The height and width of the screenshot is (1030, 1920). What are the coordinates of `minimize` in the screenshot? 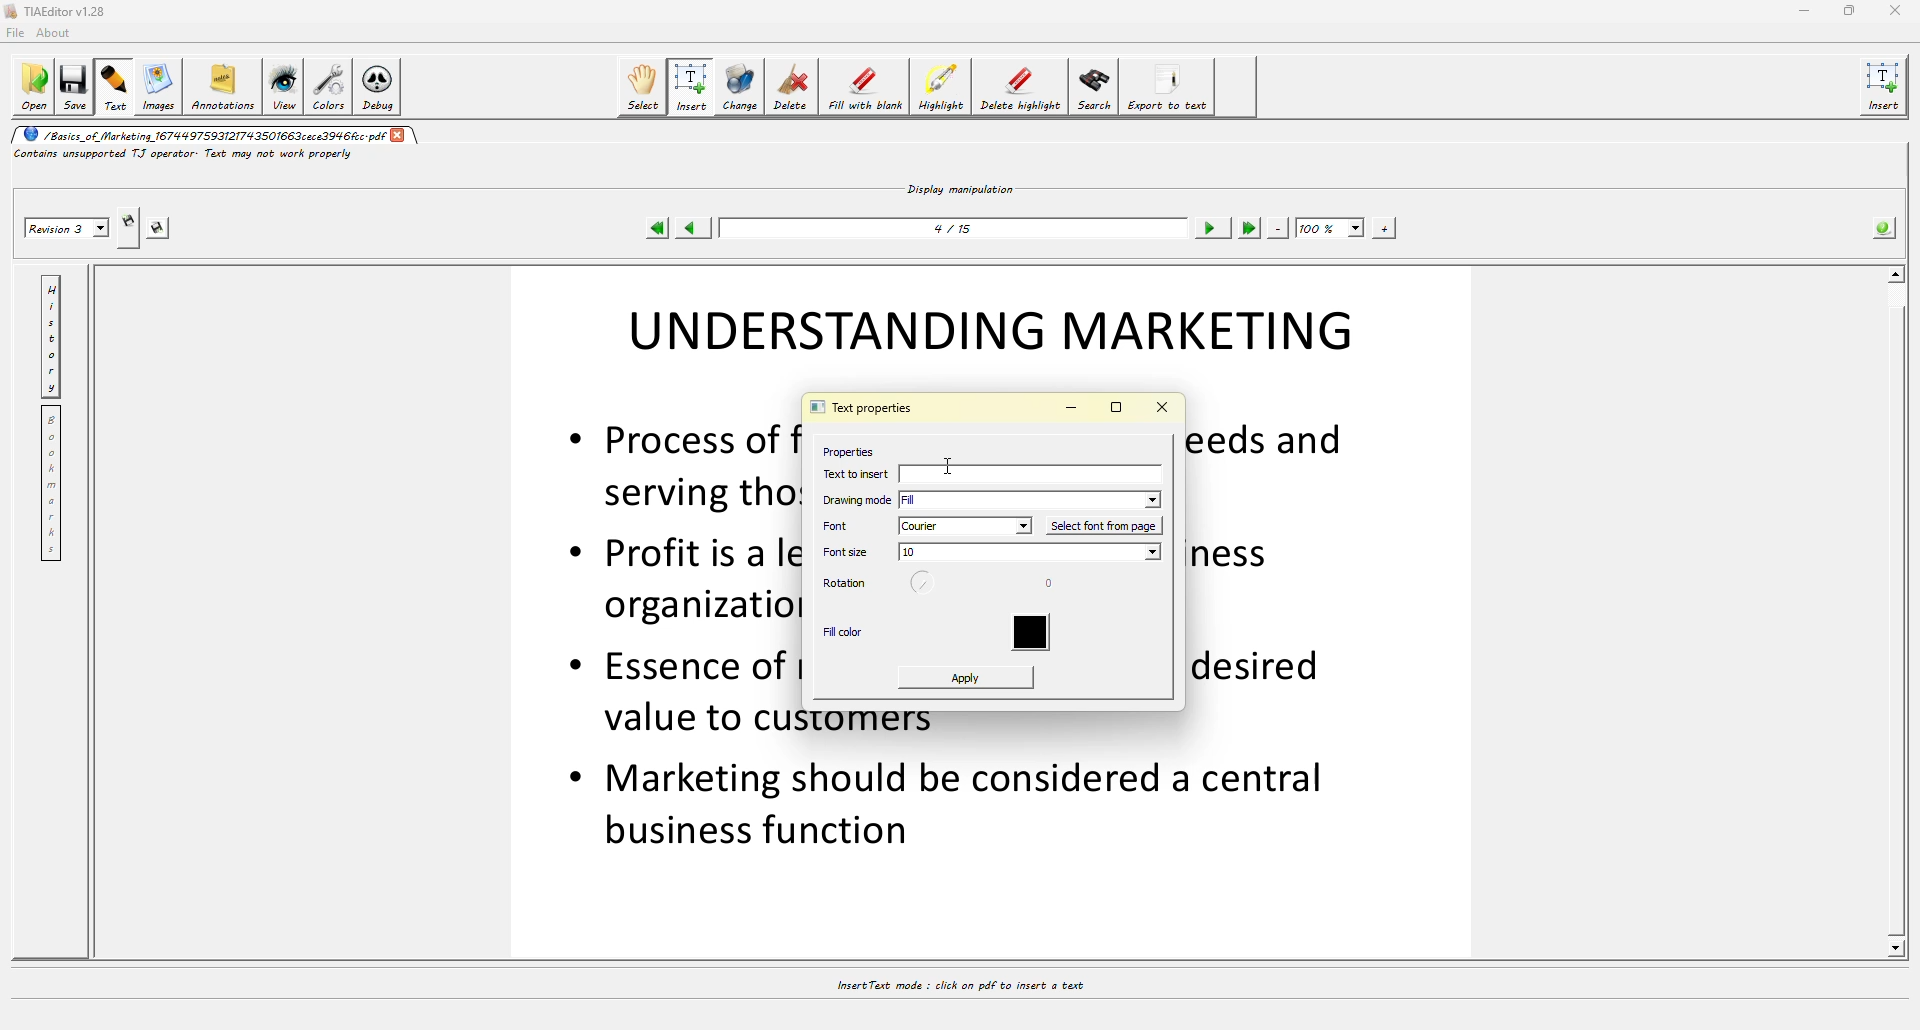 It's located at (1801, 11).